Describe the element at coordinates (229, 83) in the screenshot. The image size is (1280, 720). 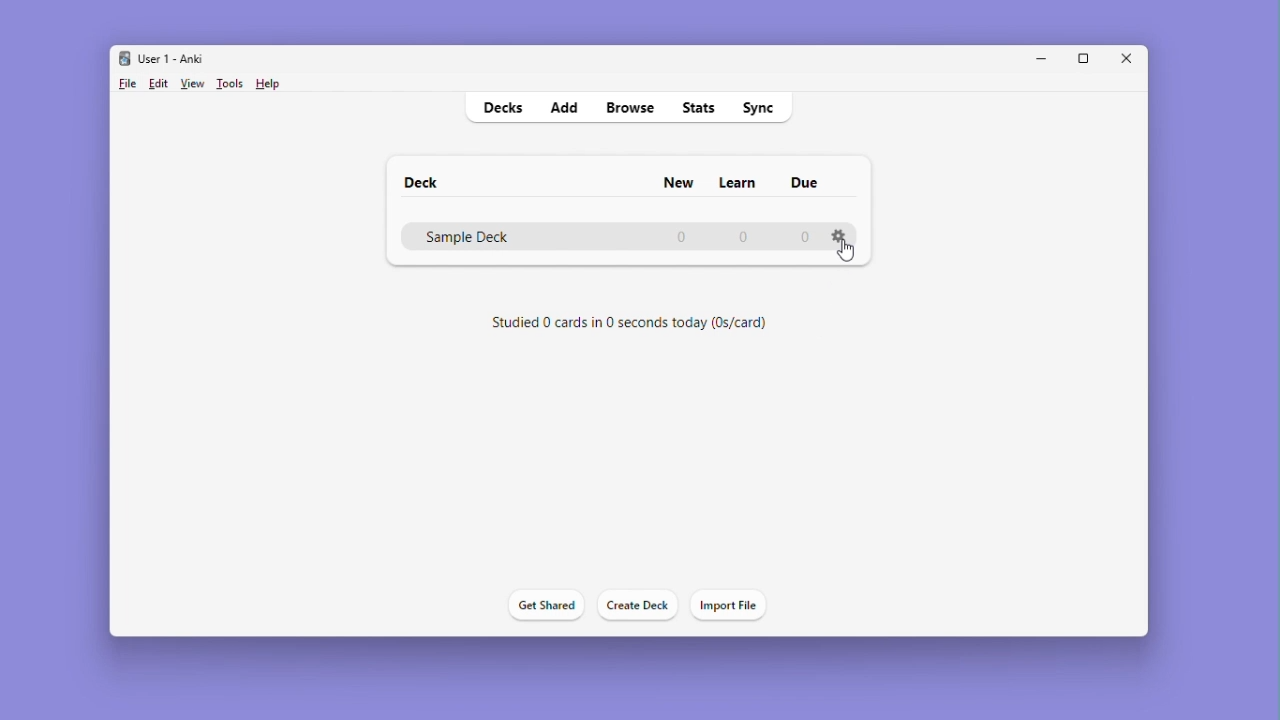
I see `Tools` at that location.